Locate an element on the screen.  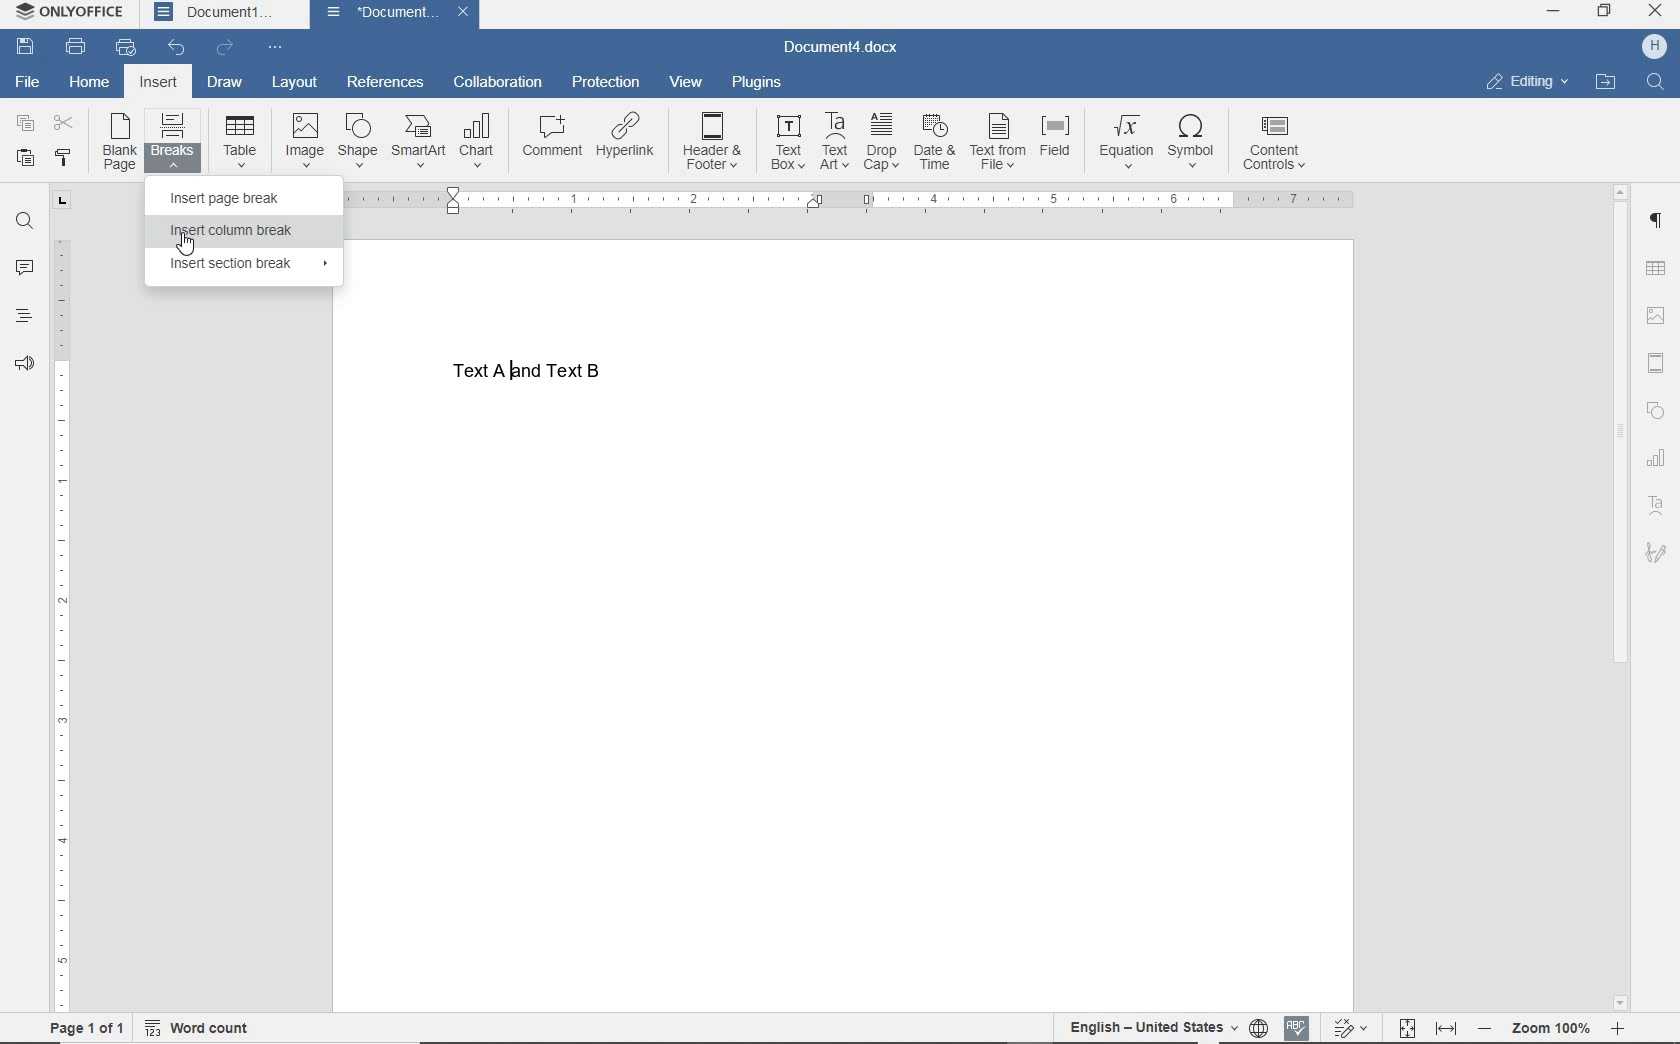
TEXT is located at coordinates (548, 376).